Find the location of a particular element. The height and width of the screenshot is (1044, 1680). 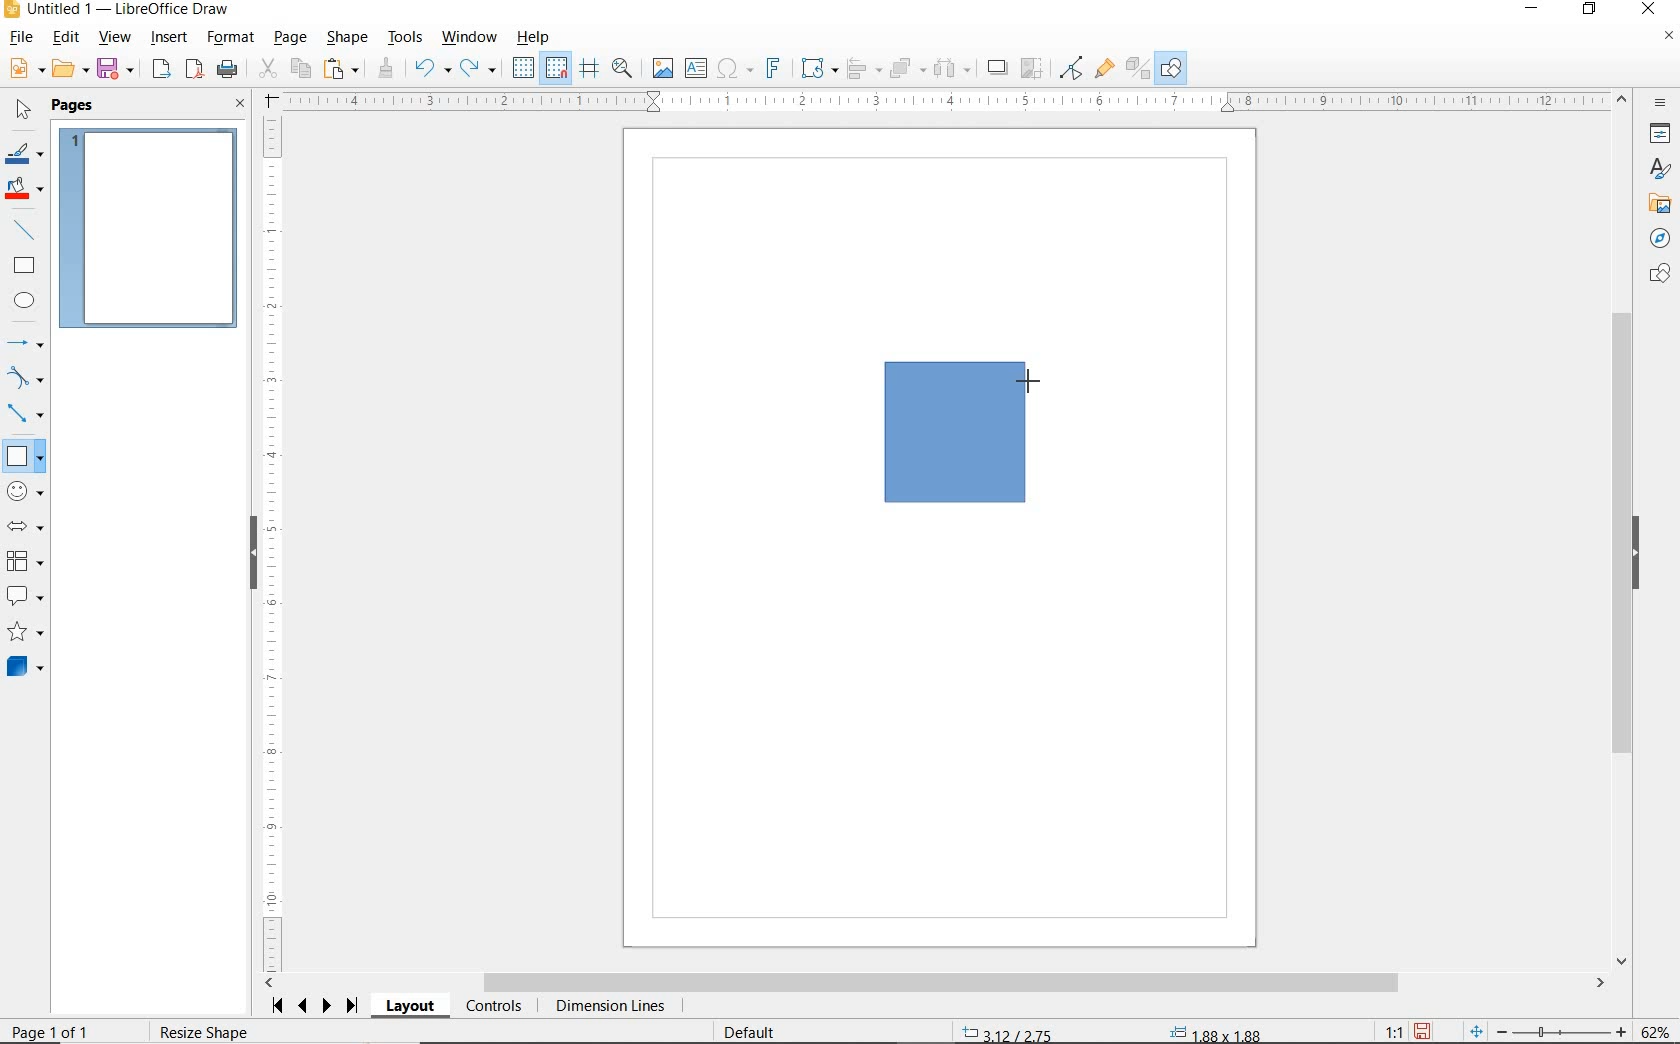

CURVES AND POLYGONS is located at coordinates (26, 377).